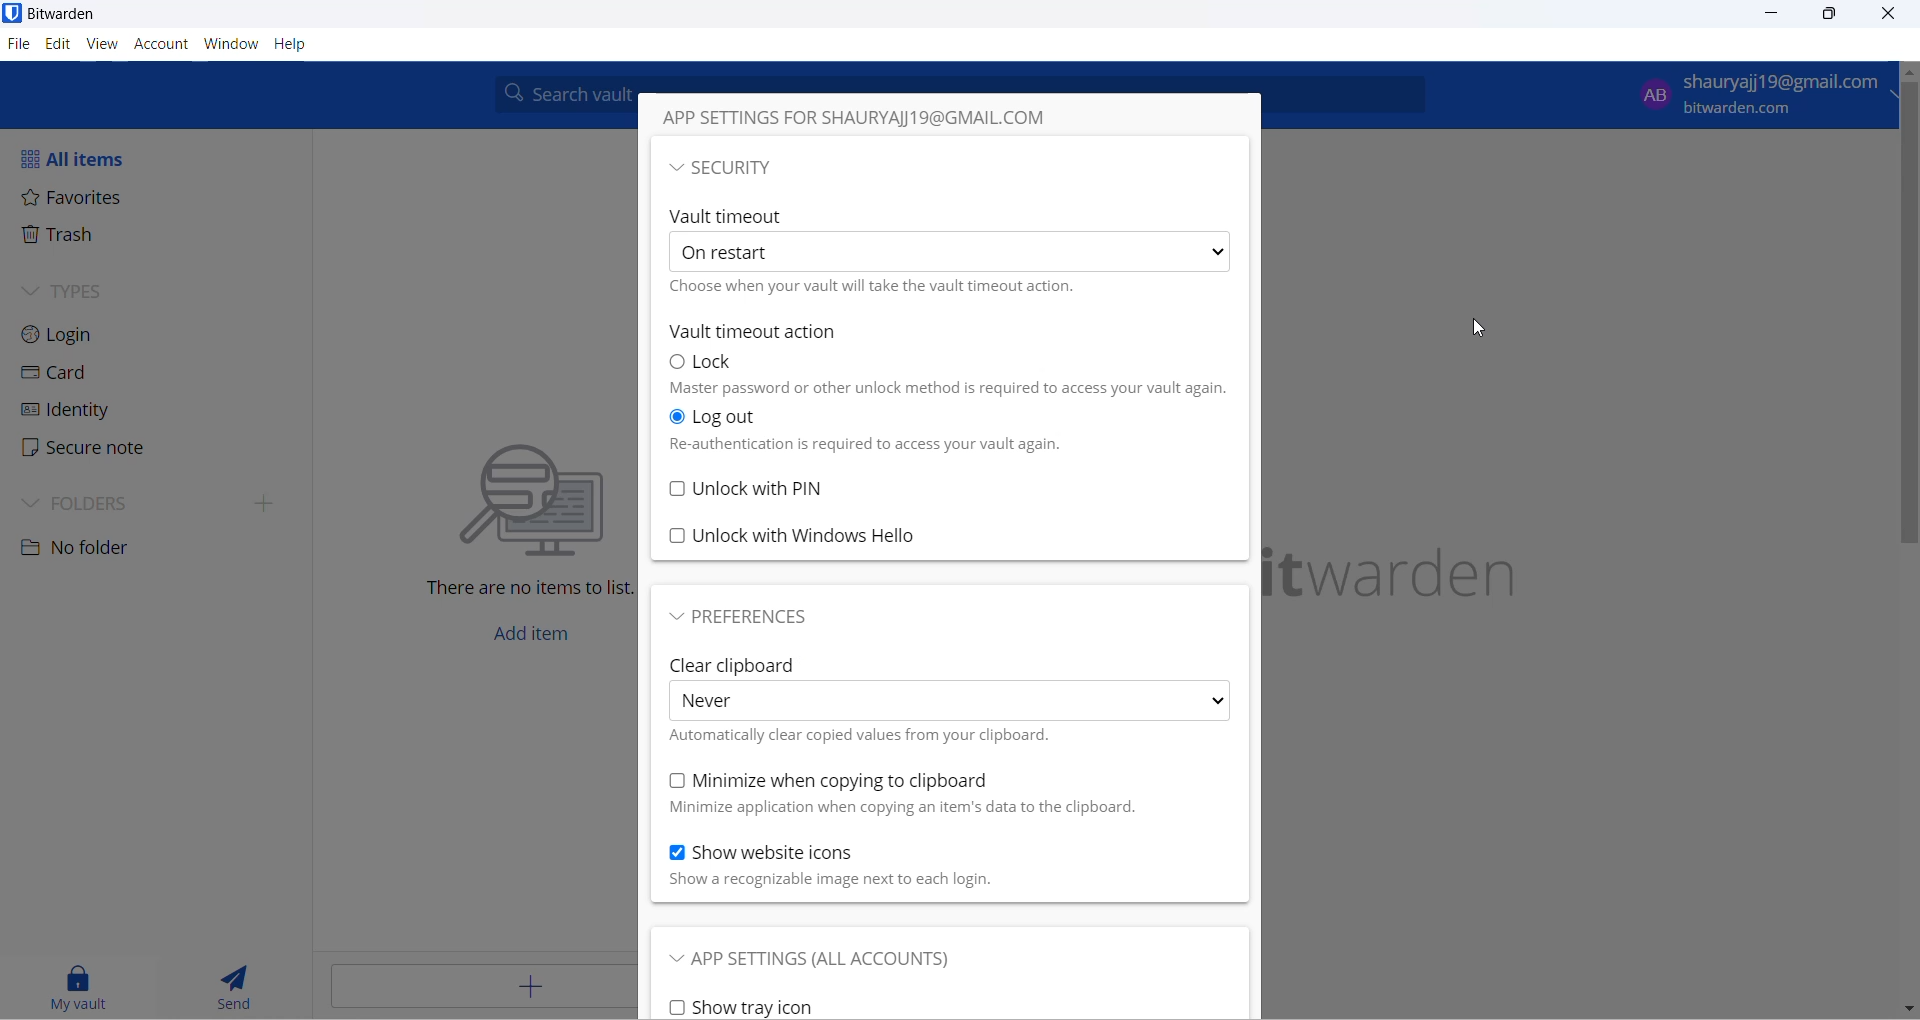  Describe the element at coordinates (84, 551) in the screenshot. I see `No folder` at that location.